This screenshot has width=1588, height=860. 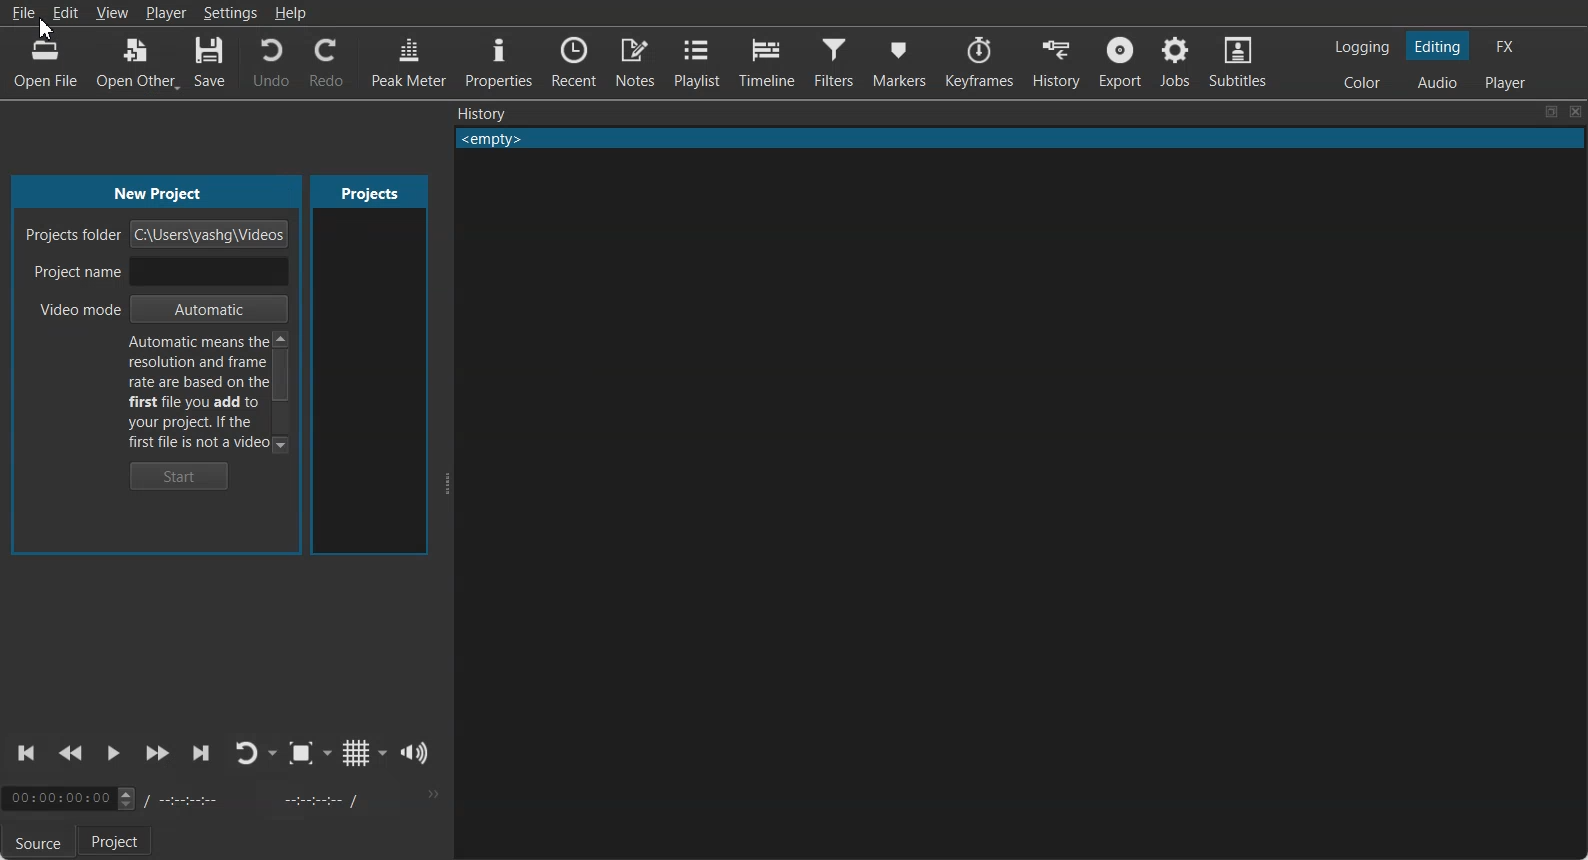 What do you see at coordinates (28, 753) in the screenshot?
I see `Skip to previous point` at bounding box center [28, 753].